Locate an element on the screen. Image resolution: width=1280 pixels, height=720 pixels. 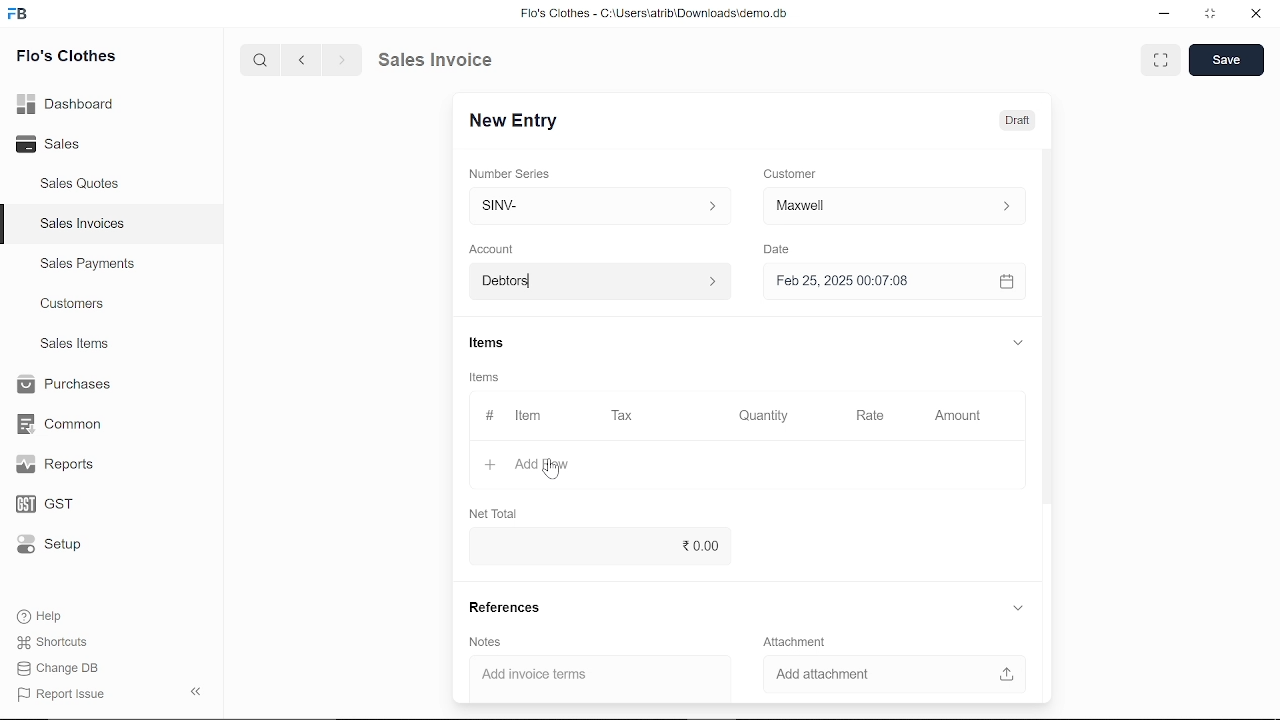
expand is located at coordinates (1162, 60).